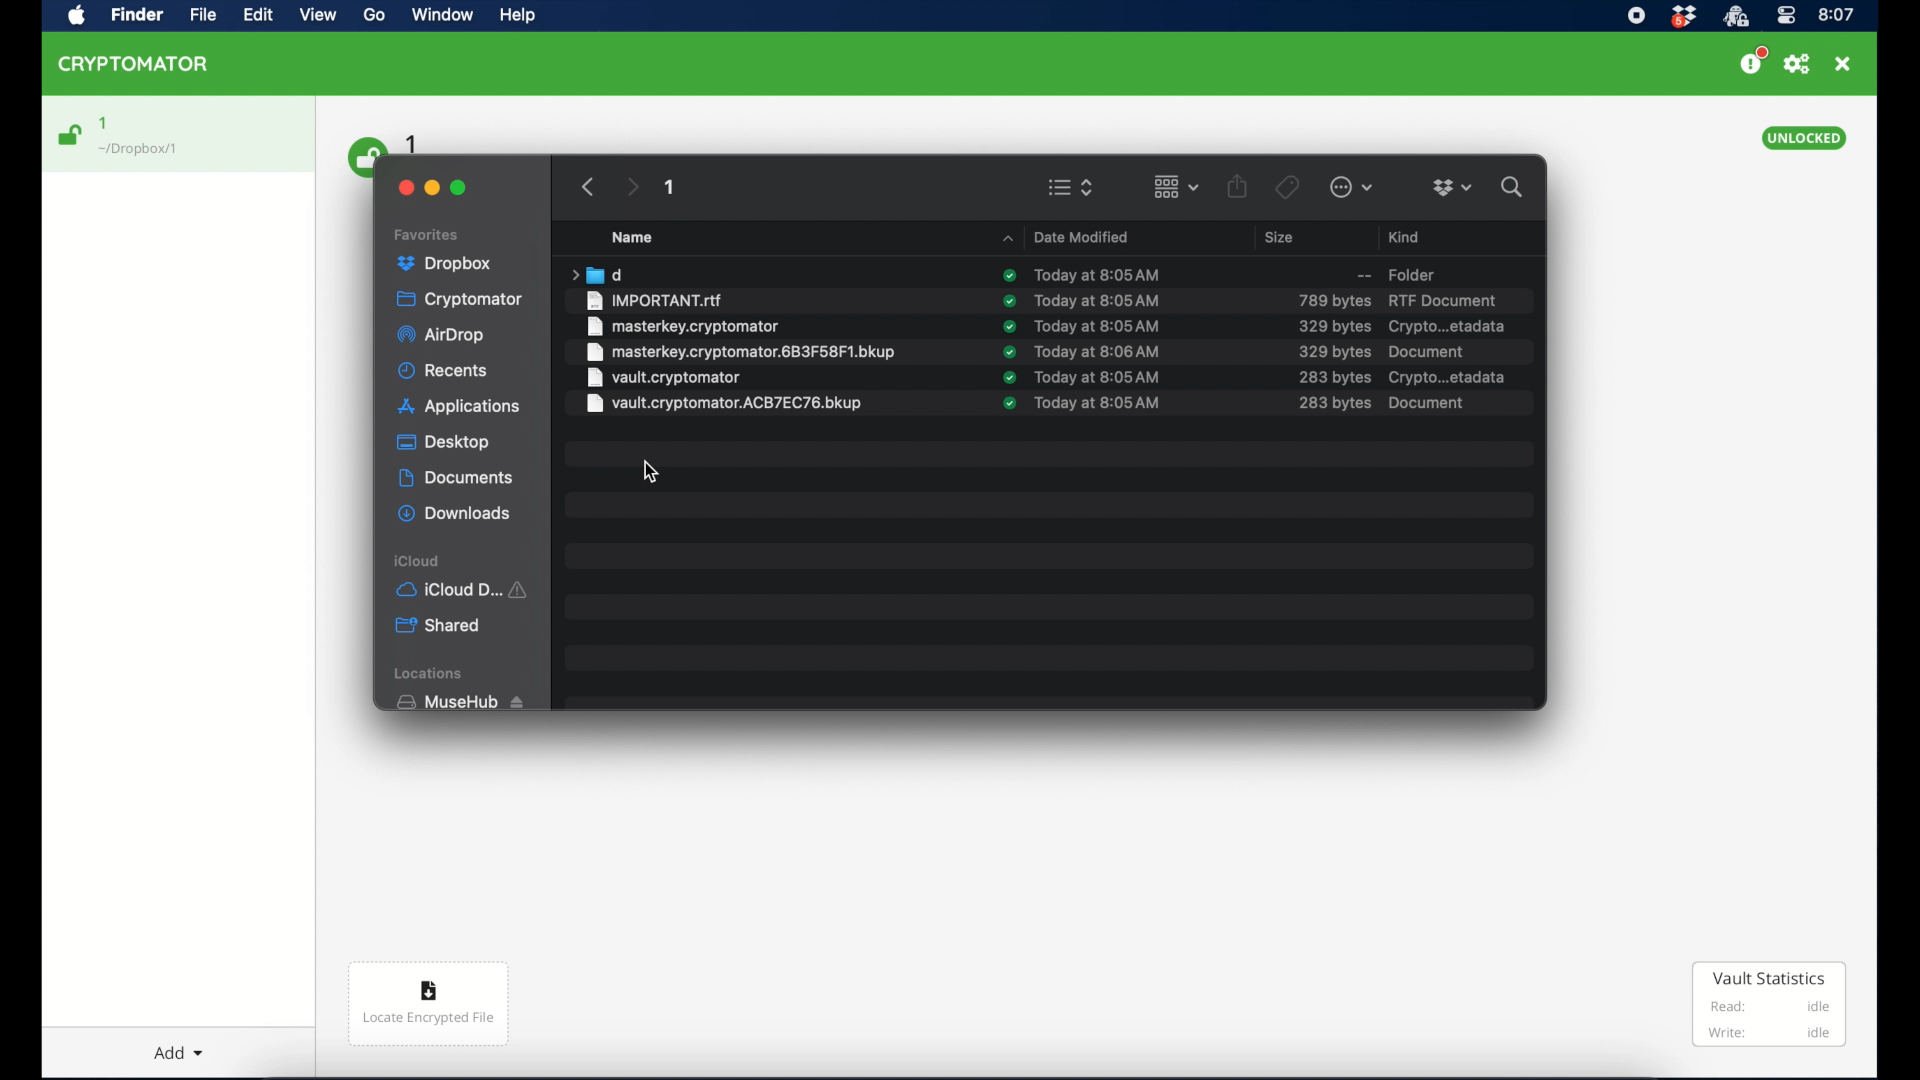 The width and height of the screenshot is (1920, 1080). What do you see at coordinates (1449, 377) in the screenshot?
I see `crypto` at bounding box center [1449, 377].